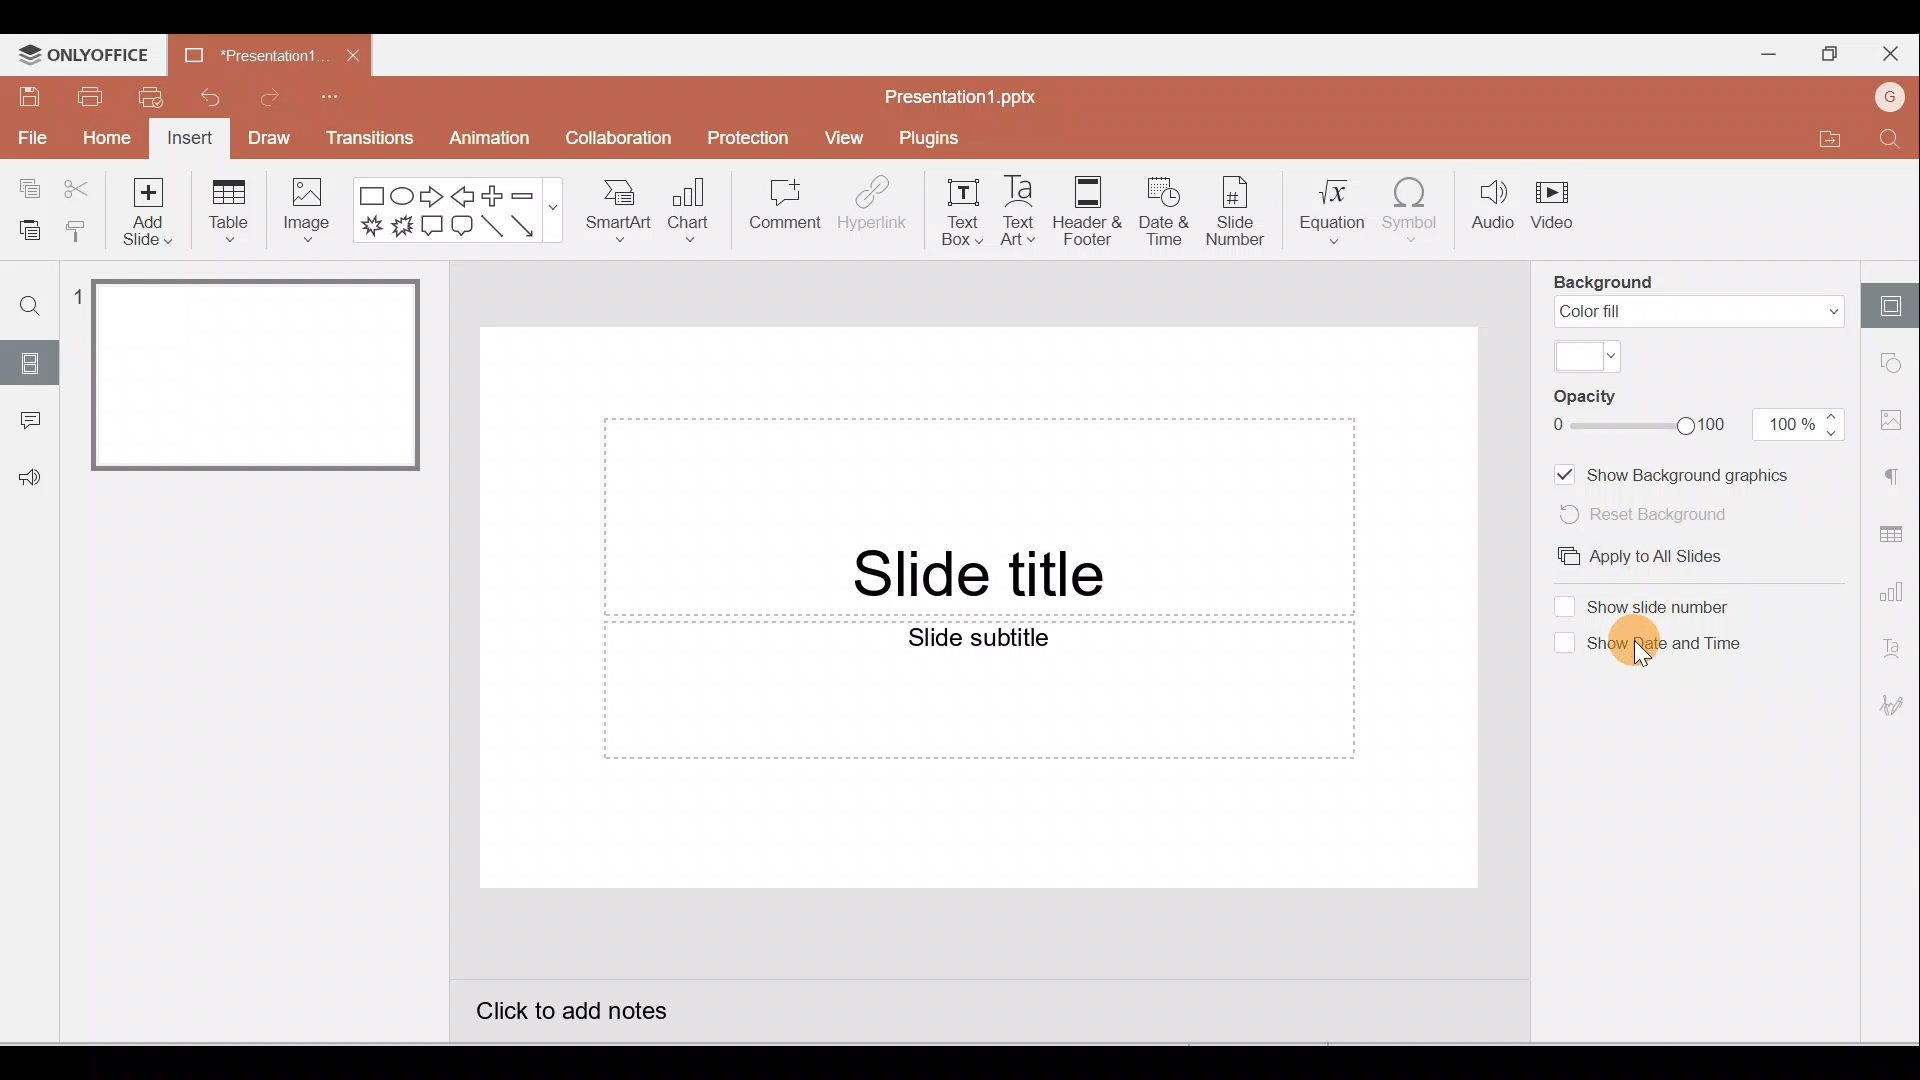  What do you see at coordinates (1589, 356) in the screenshot?
I see `Select colour` at bounding box center [1589, 356].